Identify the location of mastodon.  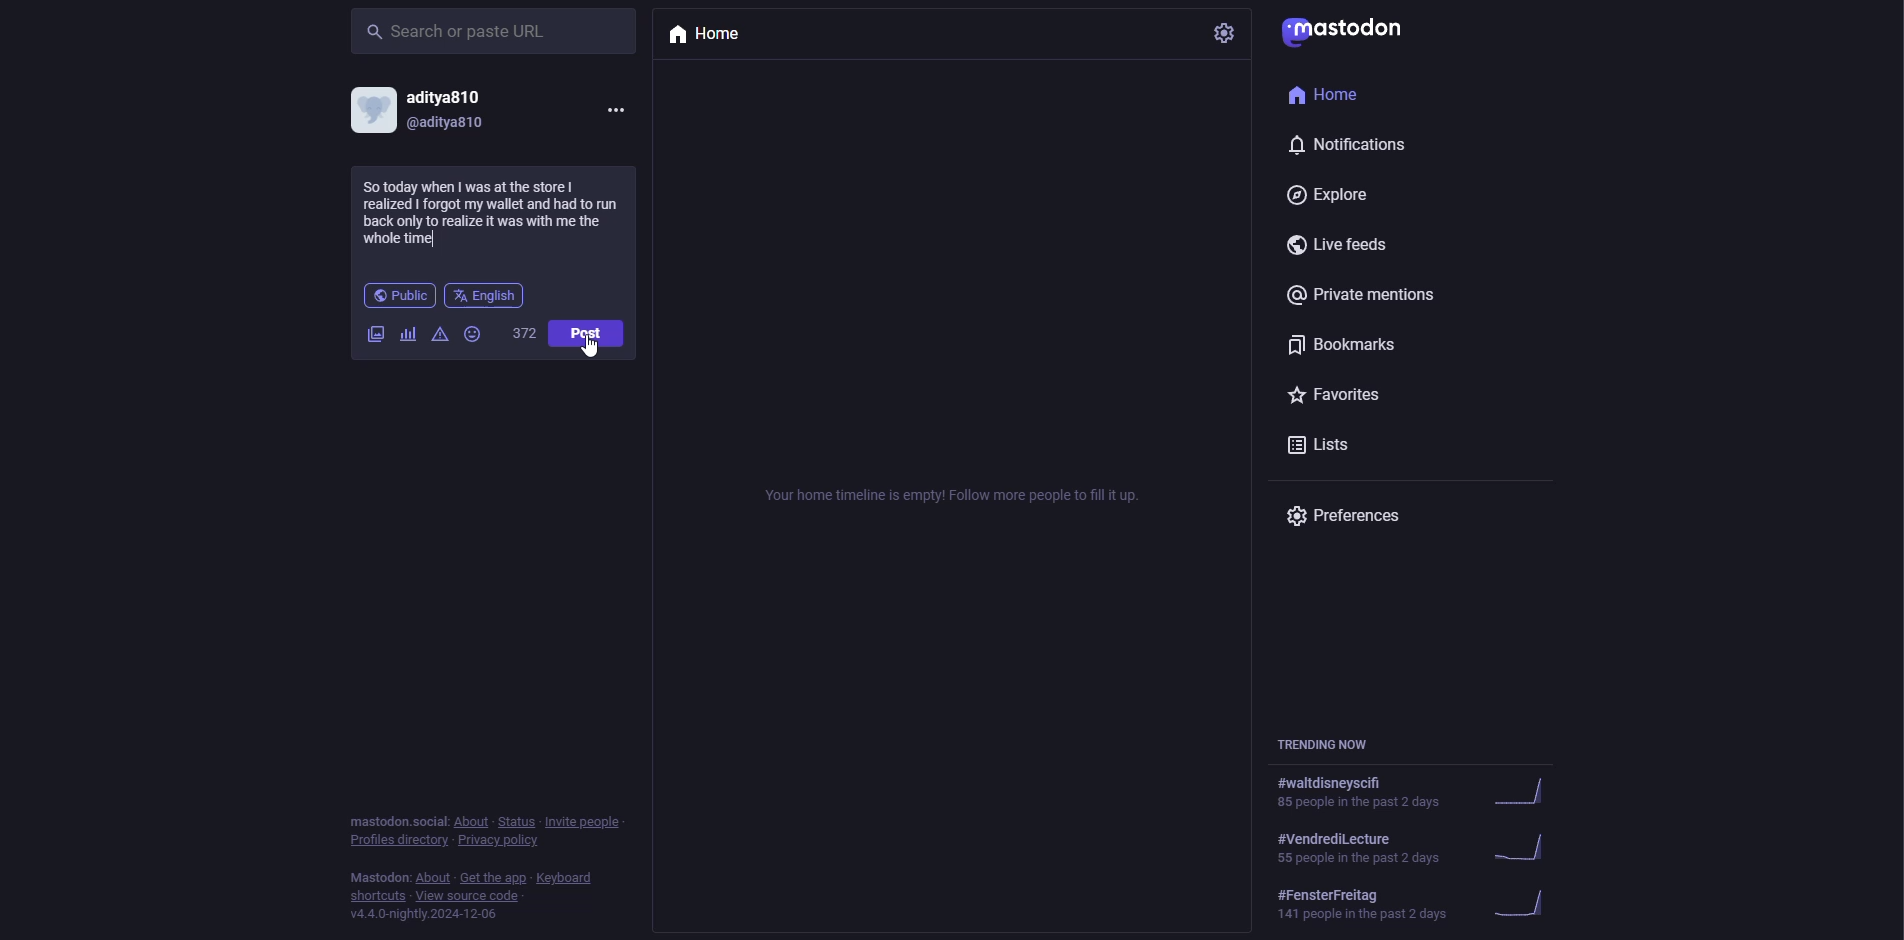
(1355, 34).